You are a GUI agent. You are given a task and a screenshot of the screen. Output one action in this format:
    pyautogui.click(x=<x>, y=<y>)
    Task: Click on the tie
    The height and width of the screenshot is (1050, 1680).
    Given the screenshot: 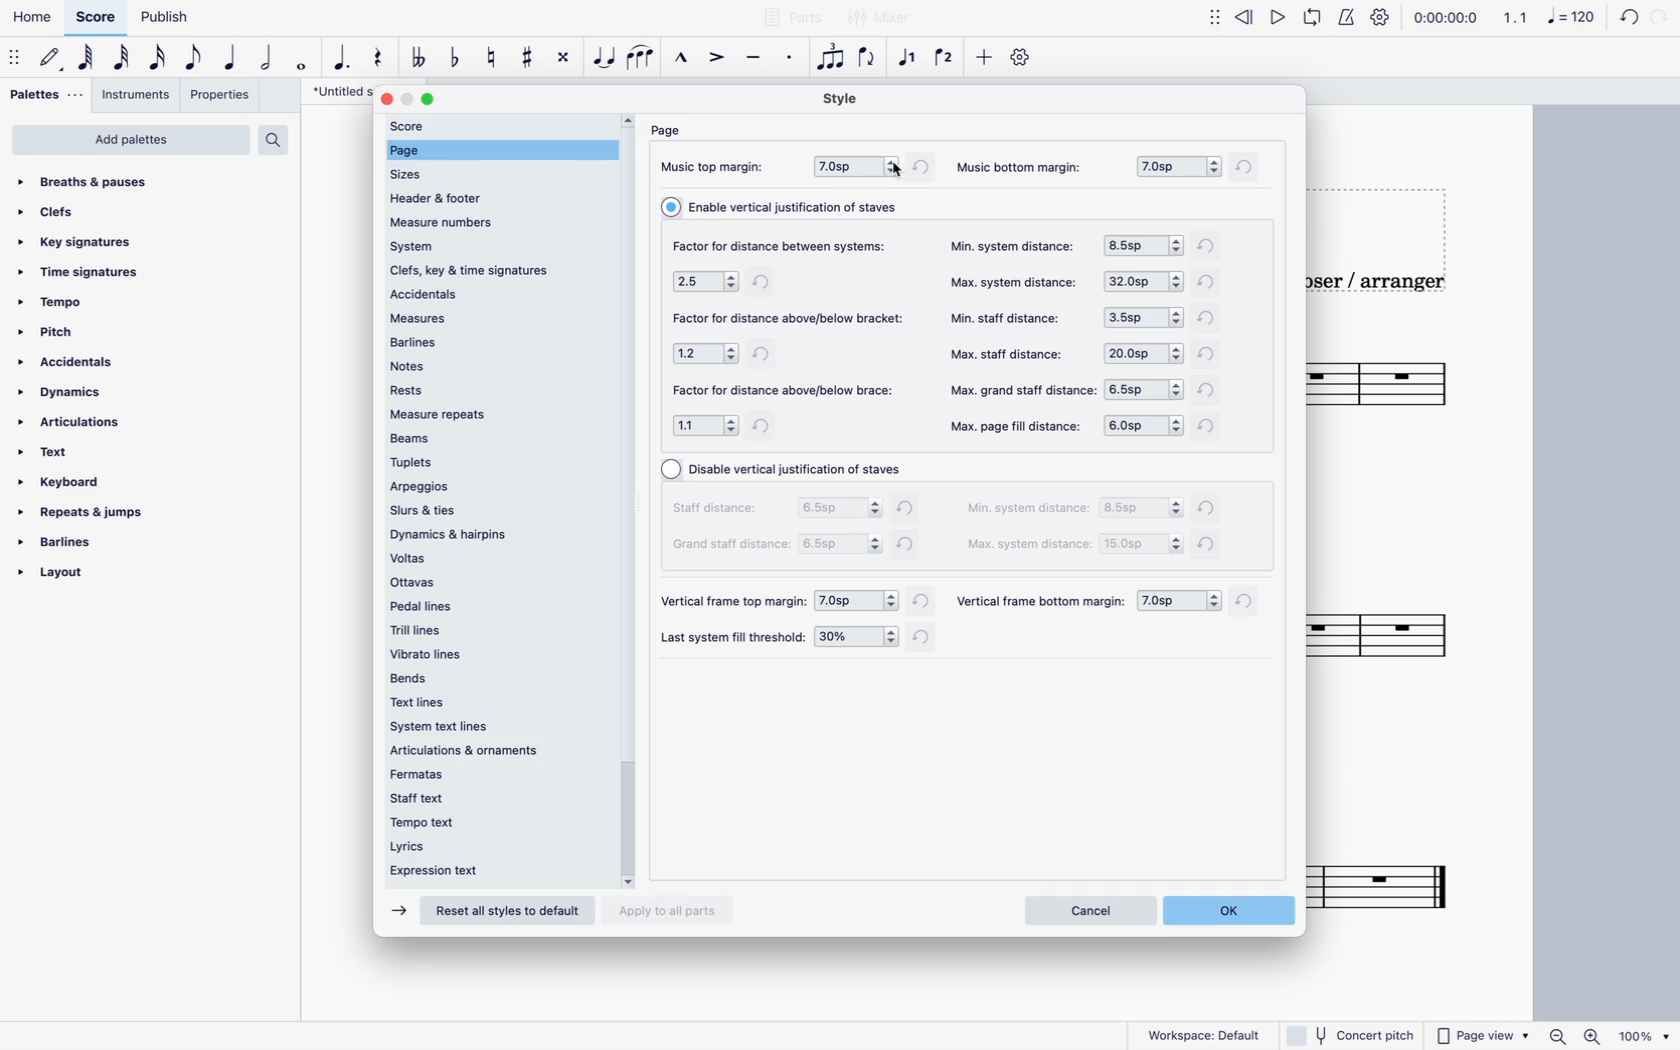 What is the action you would take?
    pyautogui.click(x=605, y=62)
    